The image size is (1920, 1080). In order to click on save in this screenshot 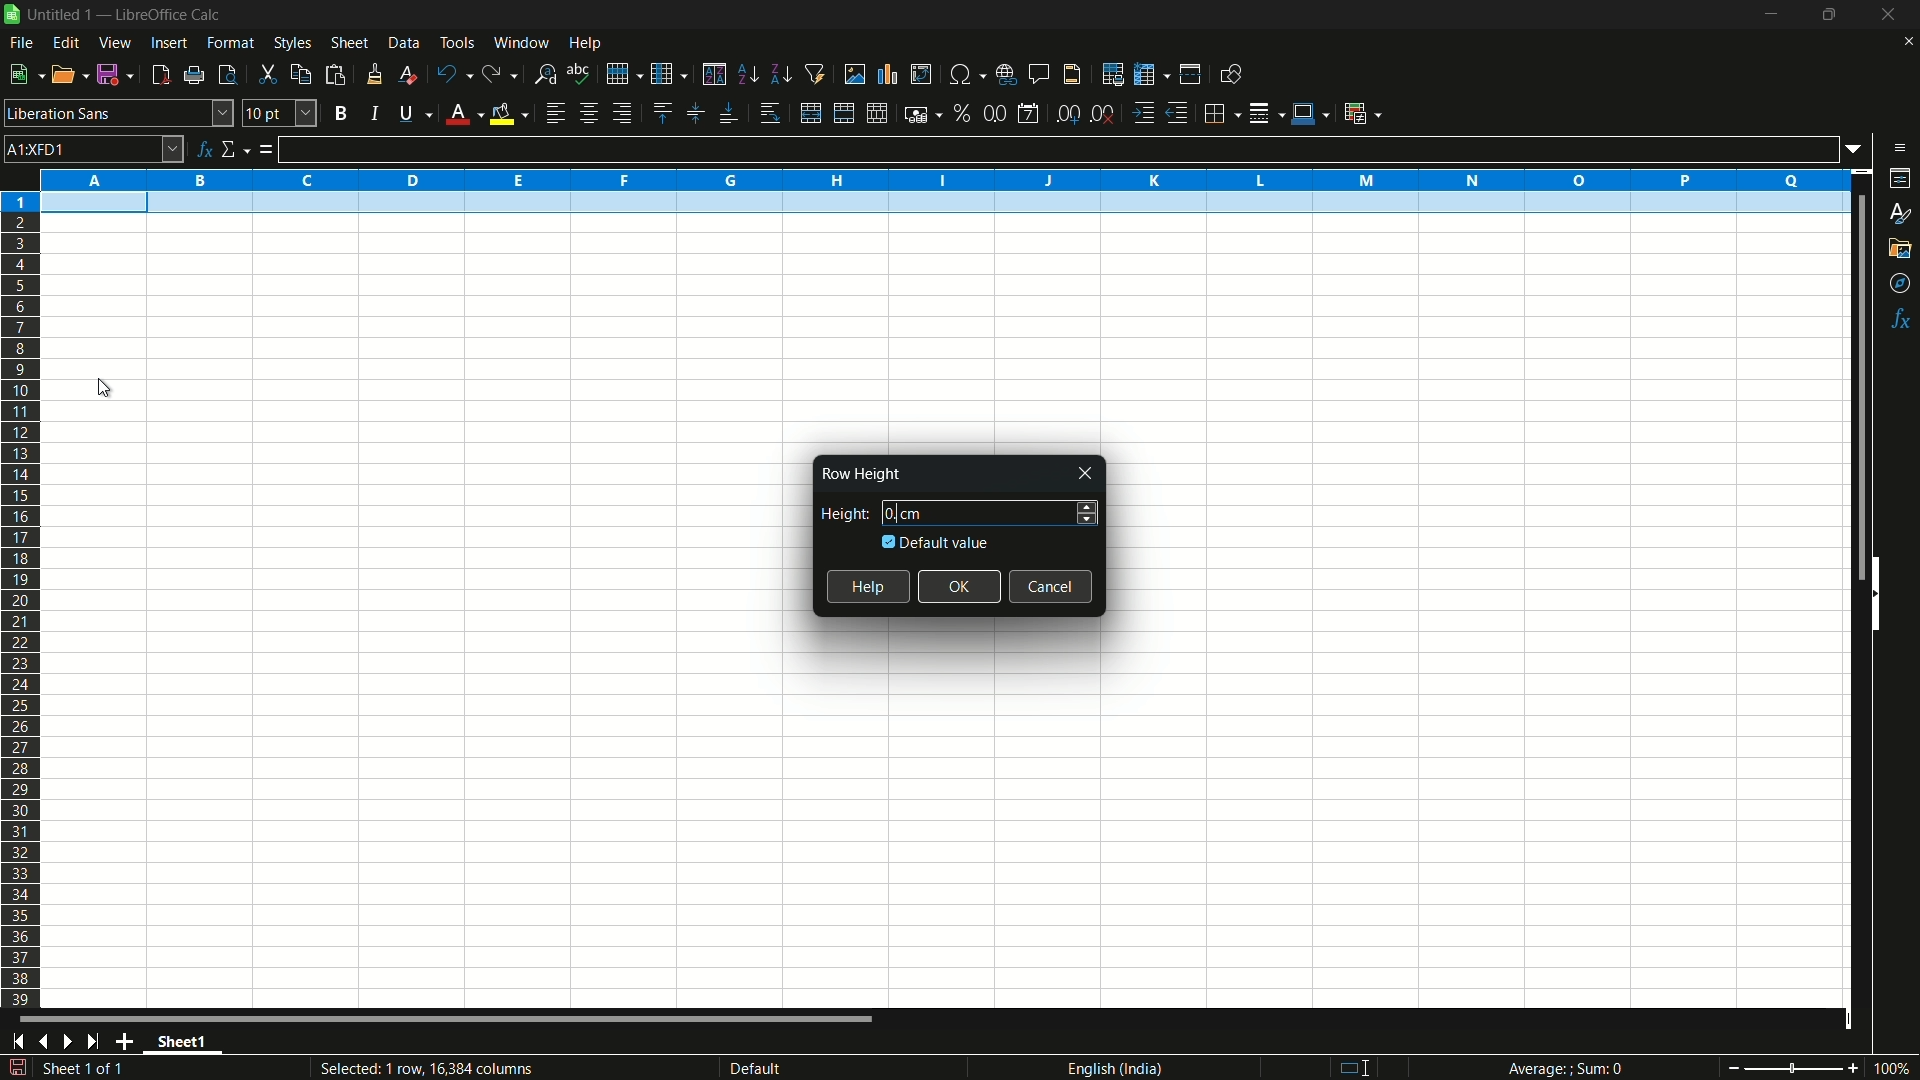, I will do `click(17, 1068)`.